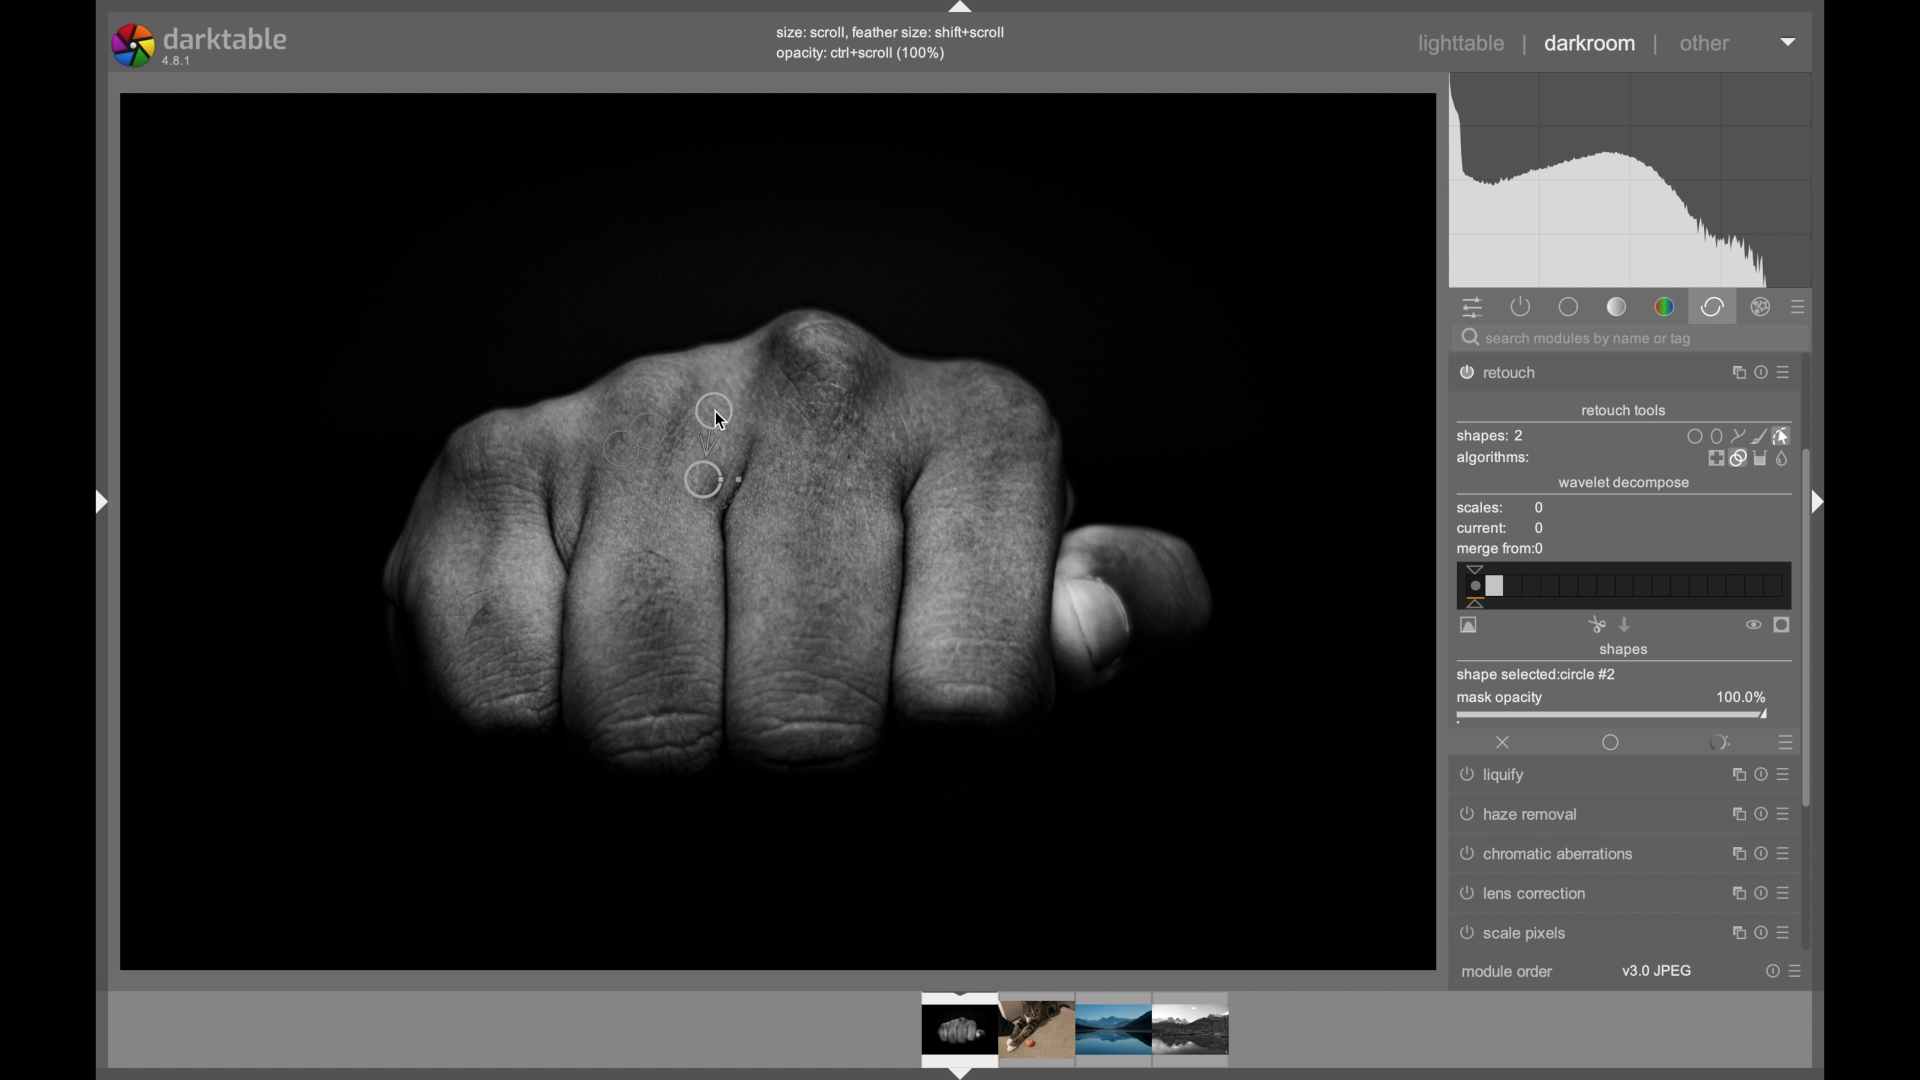  Describe the element at coordinates (1705, 43) in the screenshot. I see `other` at that location.